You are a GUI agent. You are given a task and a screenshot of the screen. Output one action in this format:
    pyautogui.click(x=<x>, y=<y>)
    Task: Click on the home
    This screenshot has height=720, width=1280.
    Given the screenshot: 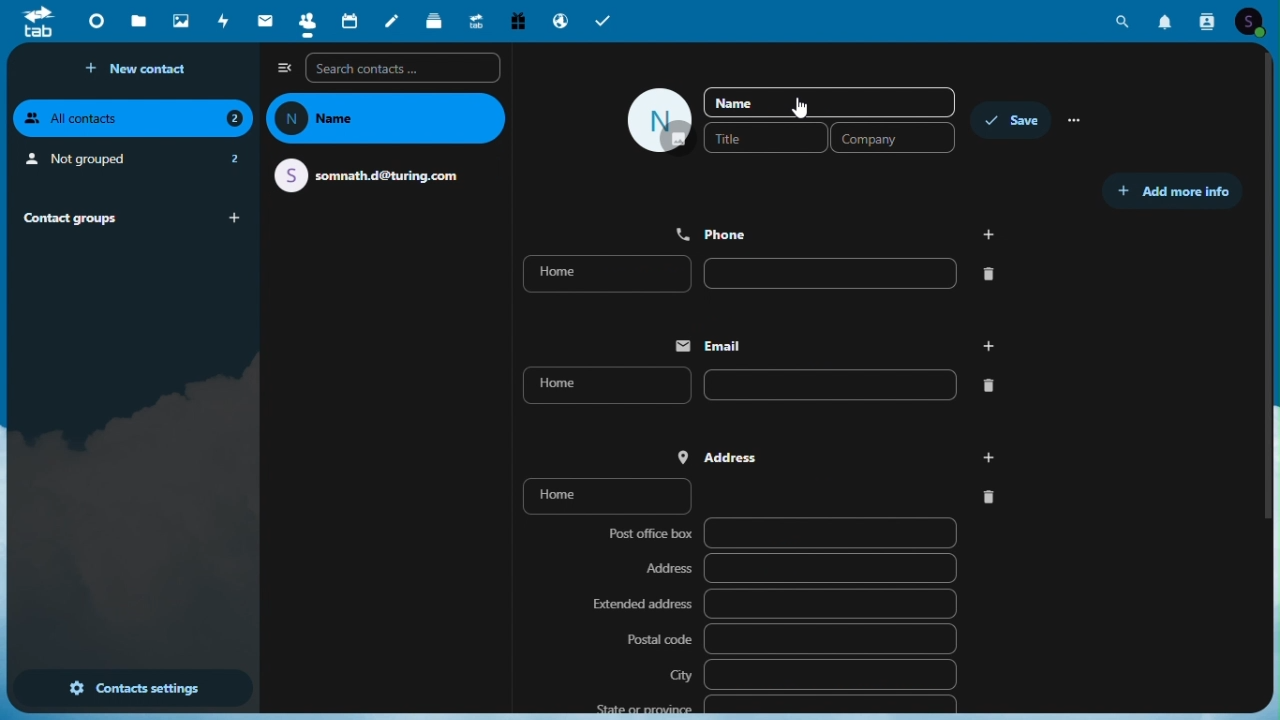 What is the action you would take?
    pyautogui.click(x=755, y=384)
    